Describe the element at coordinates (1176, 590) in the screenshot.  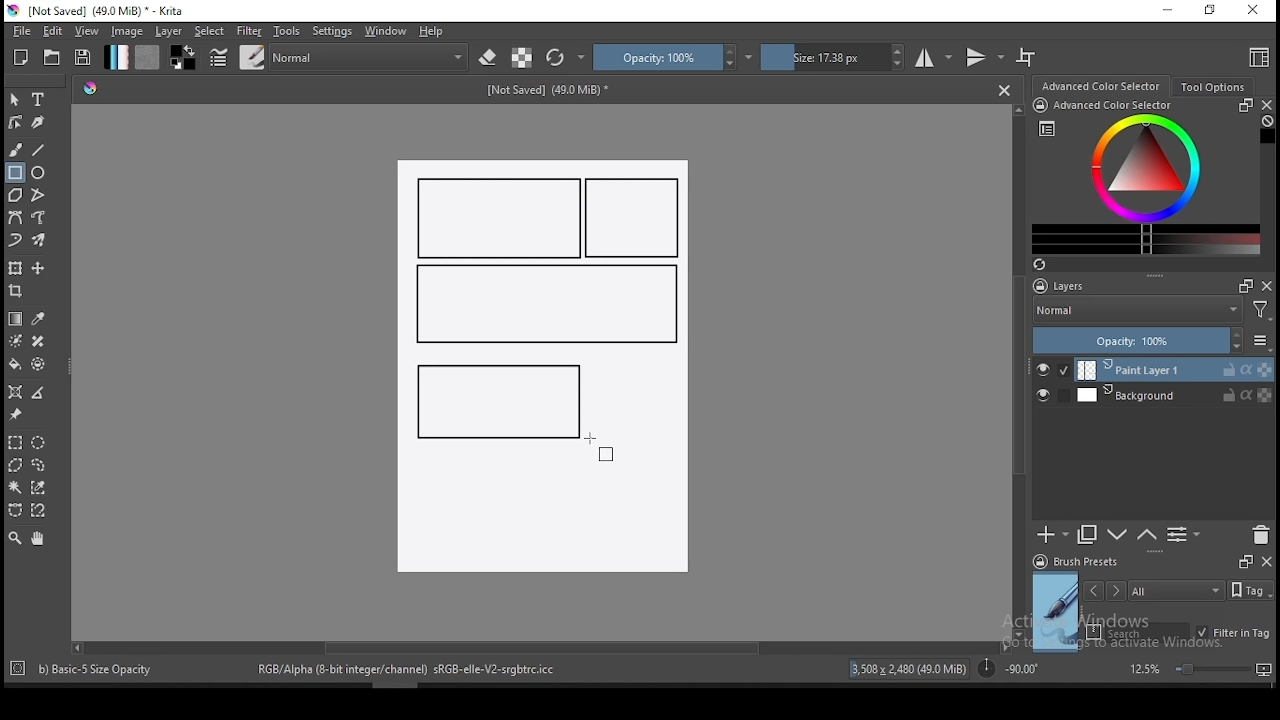
I see `tags` at that location.